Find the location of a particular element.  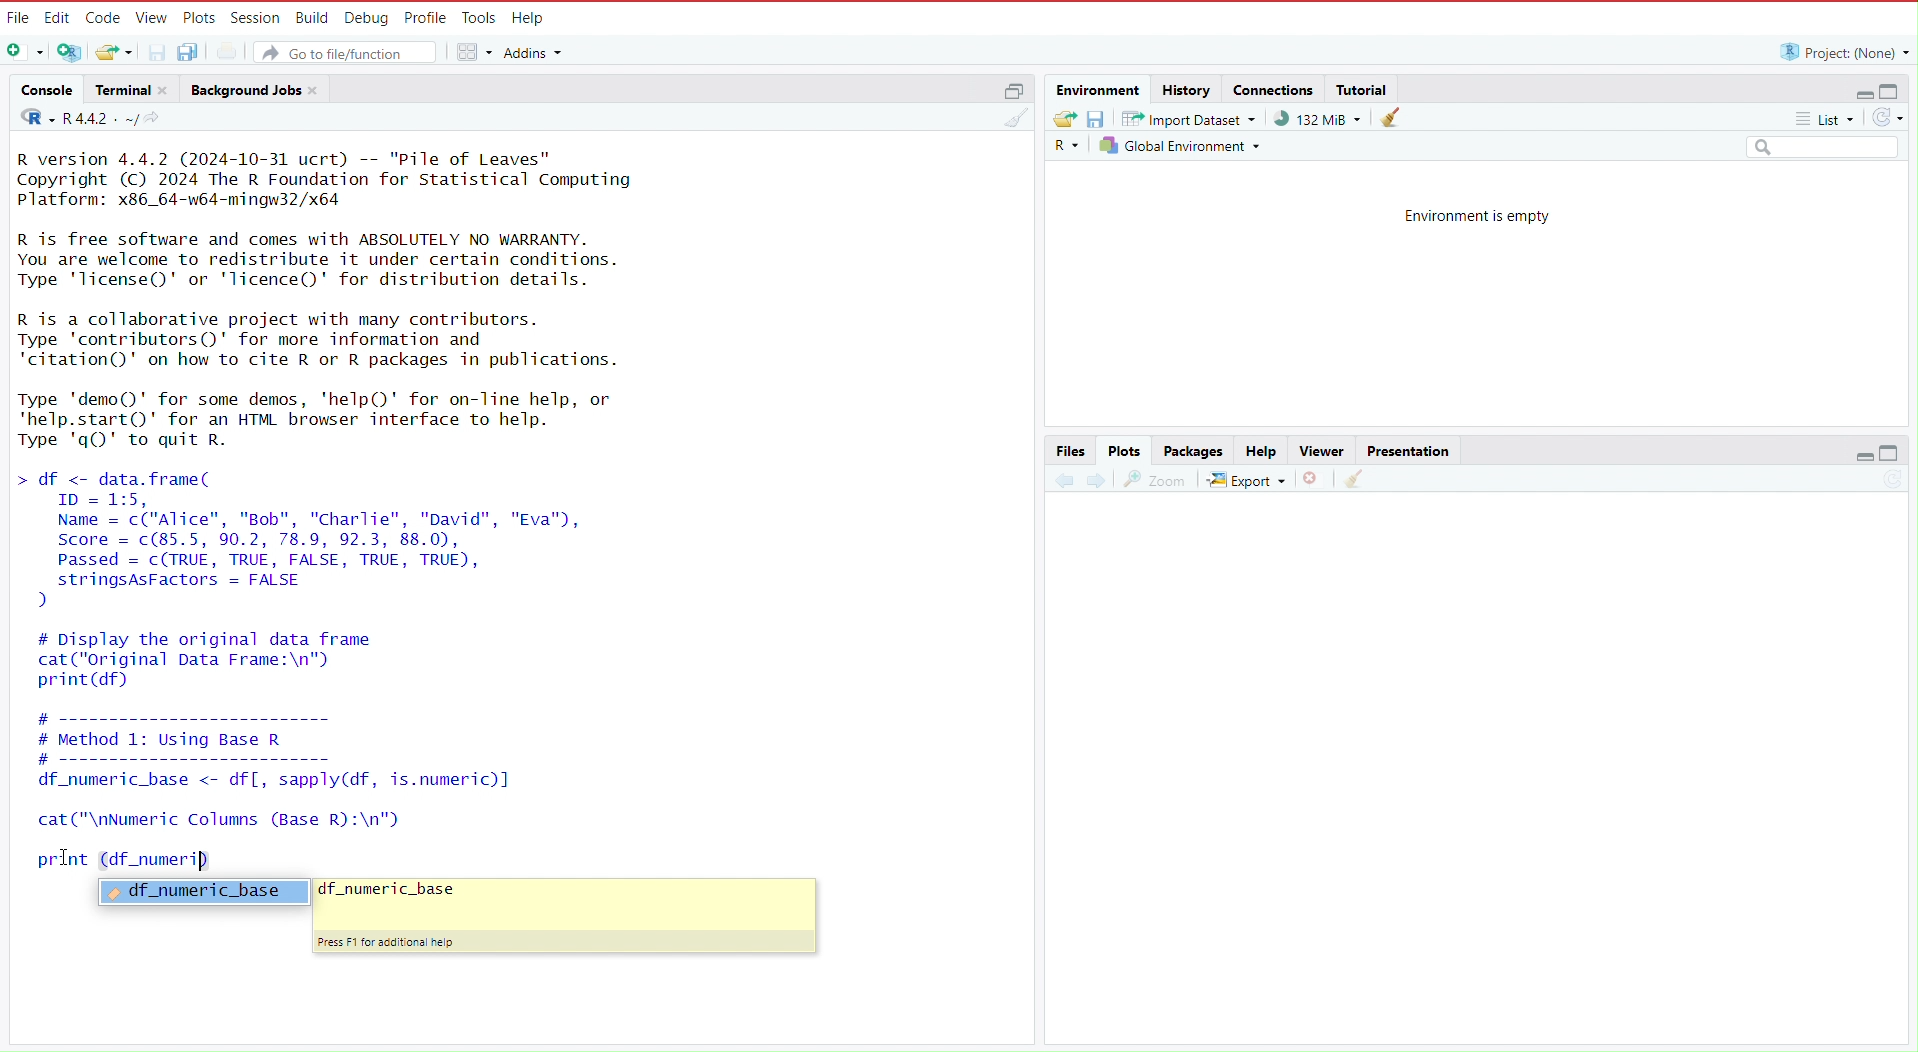

refresh the list of objects in the environment is located at coordinates (1893, 118).